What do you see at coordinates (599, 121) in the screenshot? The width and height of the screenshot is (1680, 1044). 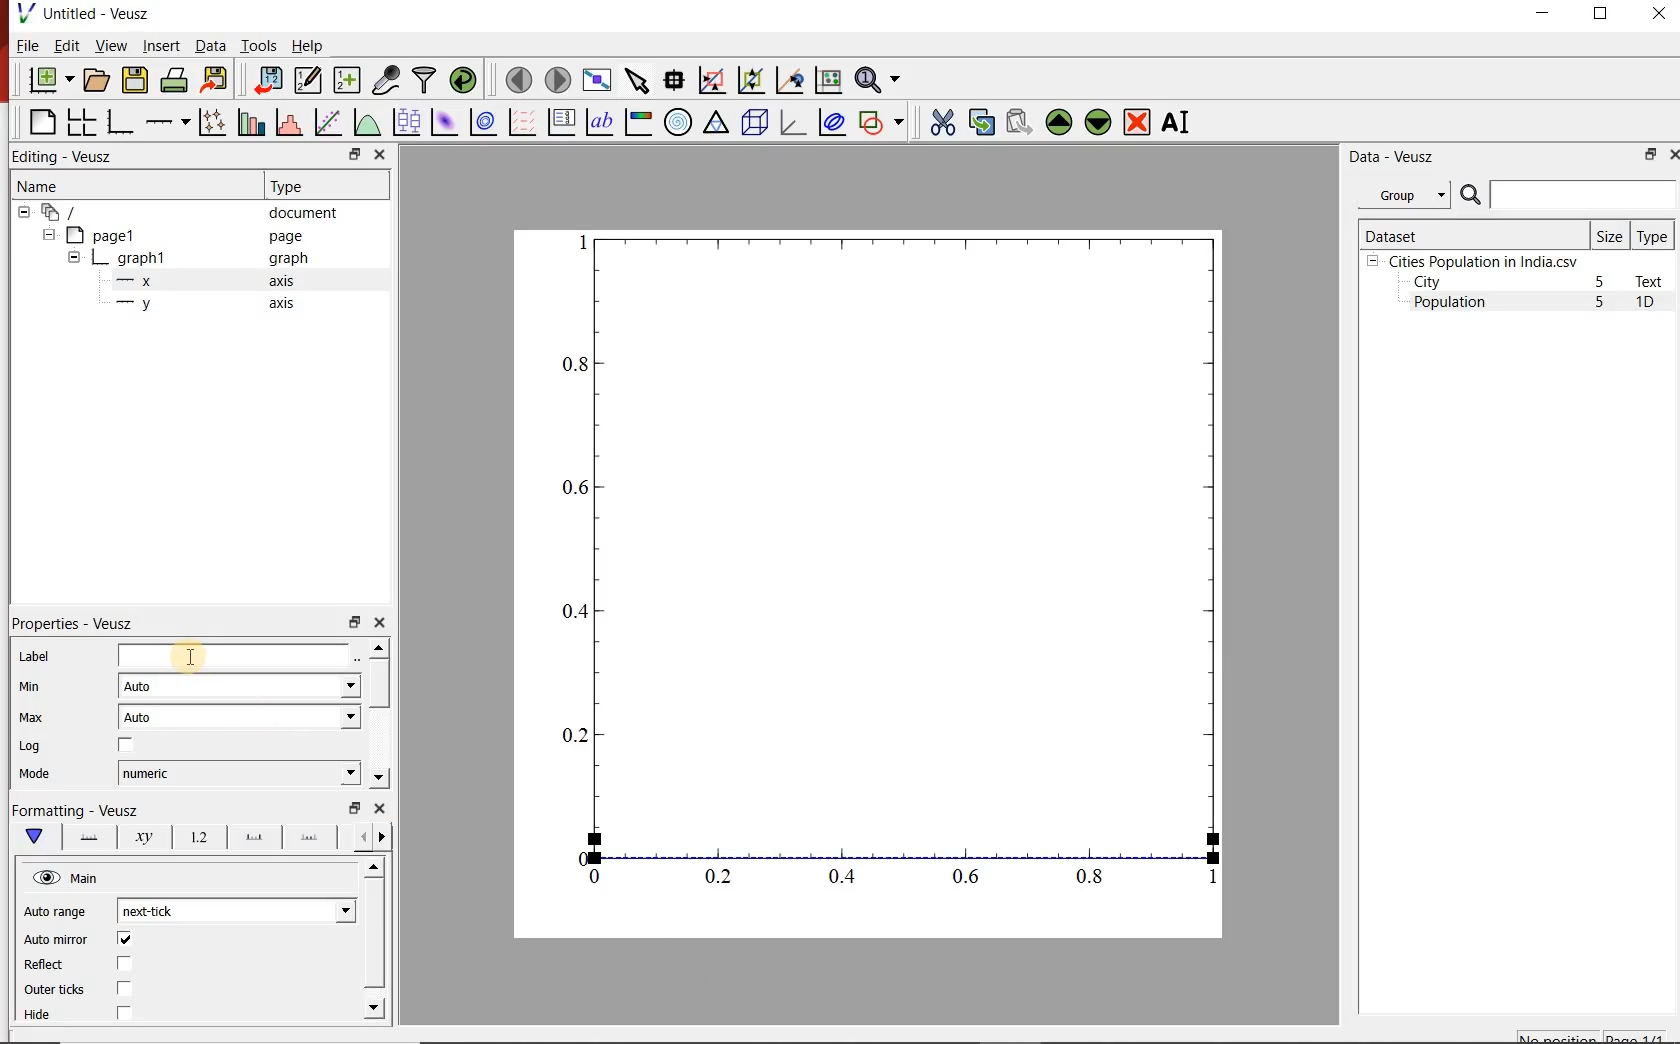 I see `text label` at bounding box center [599, 121].